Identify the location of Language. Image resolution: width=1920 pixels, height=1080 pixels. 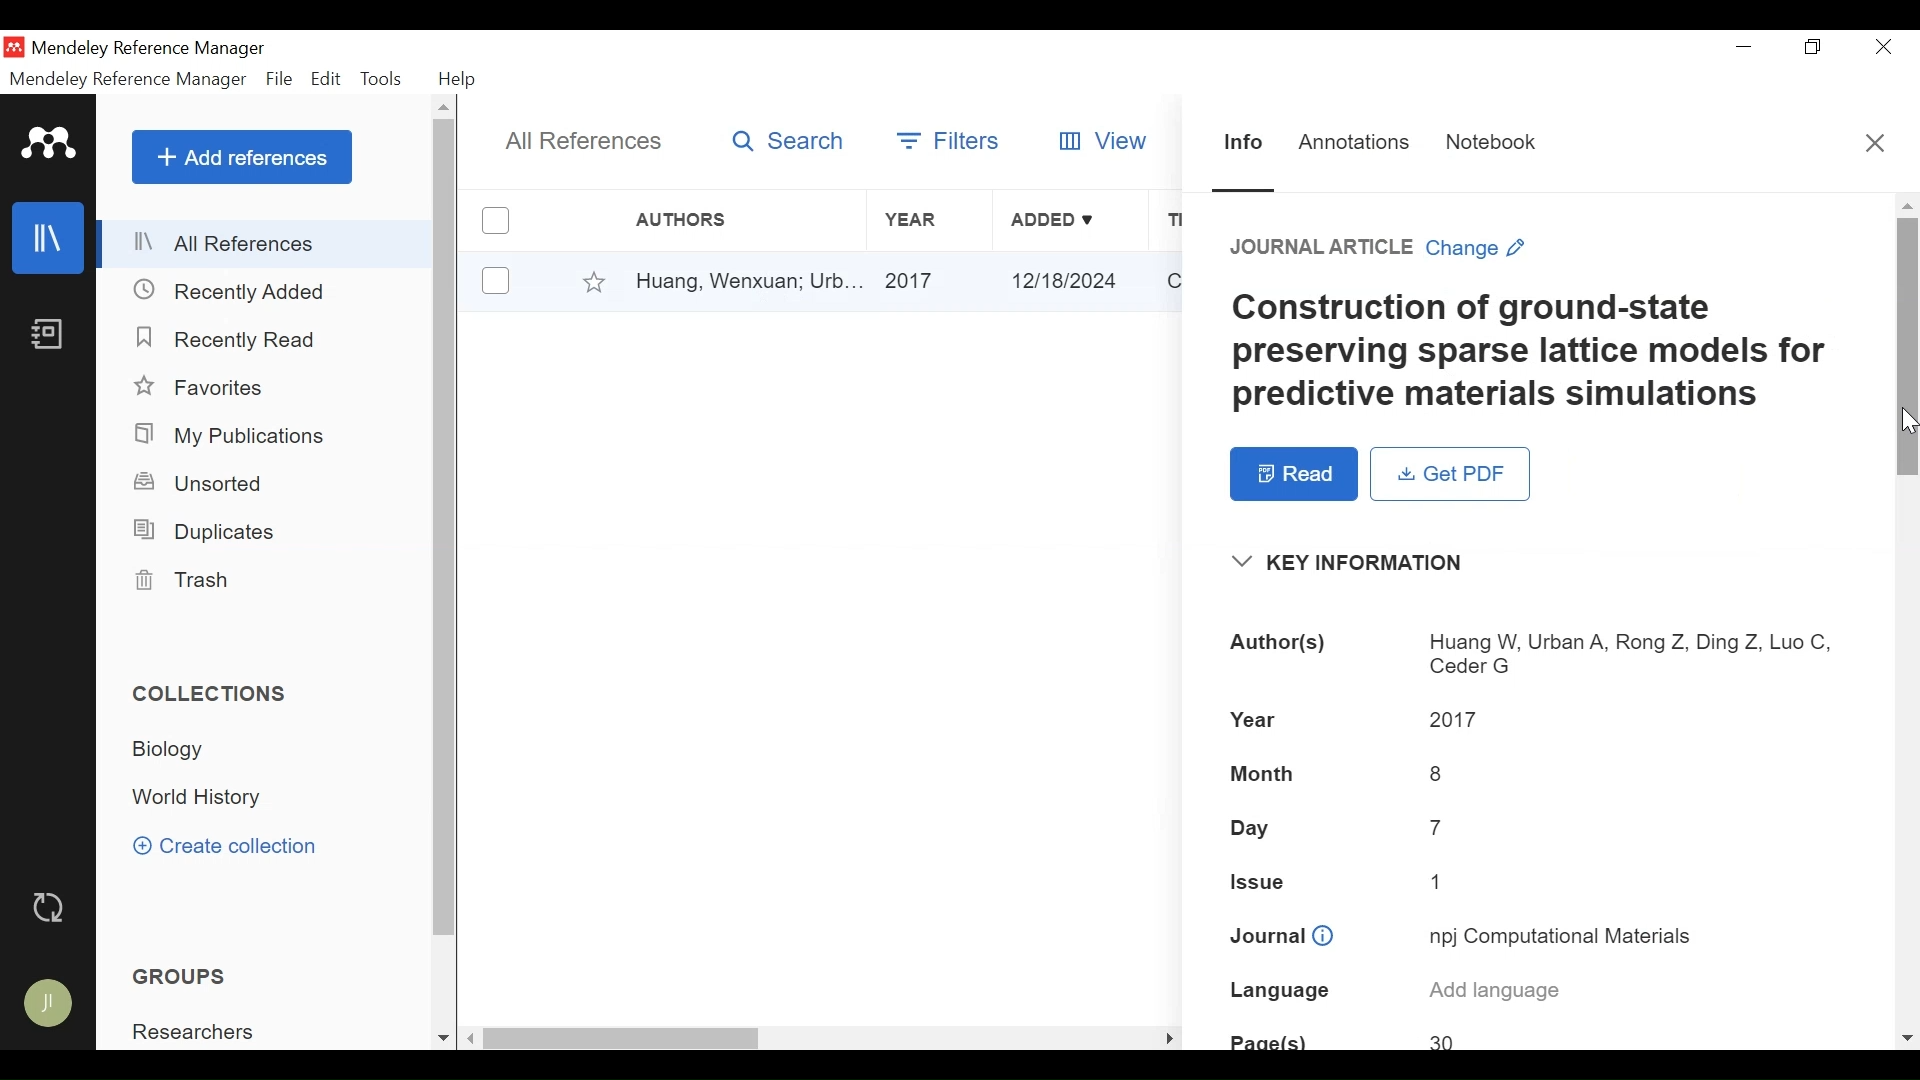
(1281, 991).